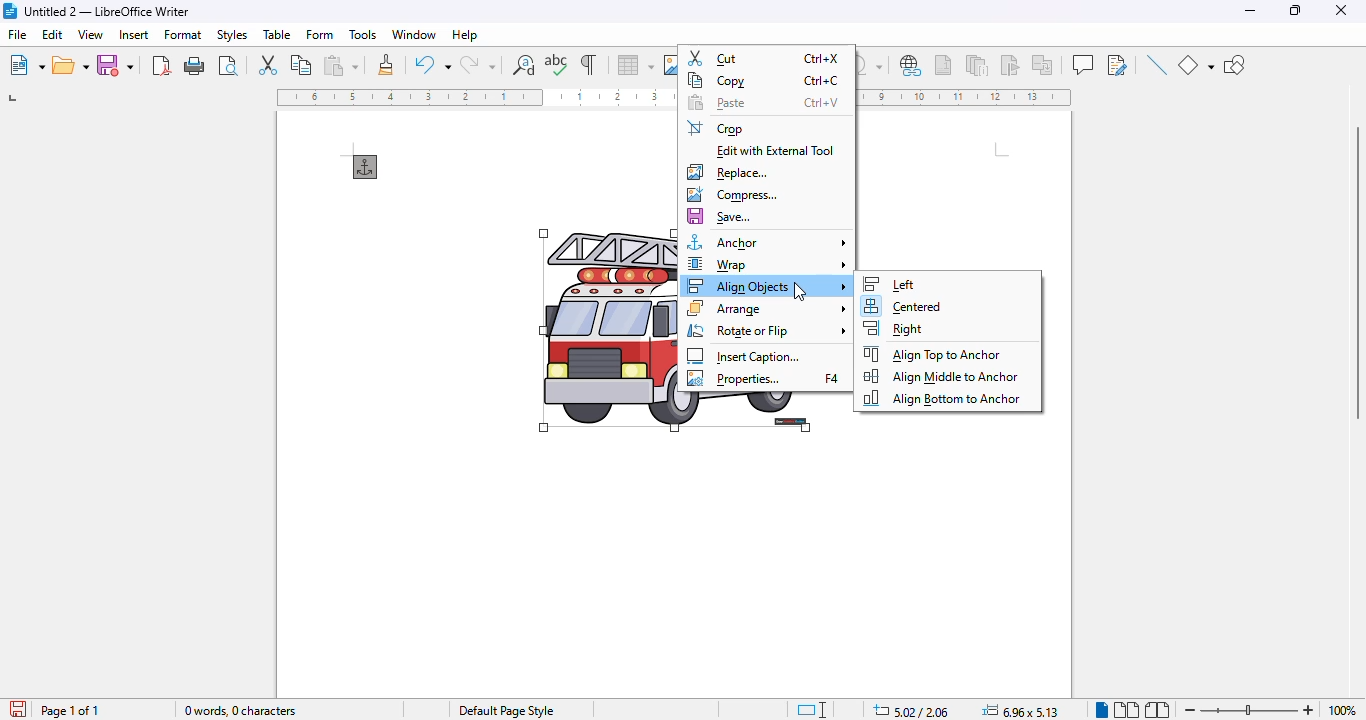 The height and width of the screenshot is (720, 1366). Describe the element at coordinates (910, 710) in the screenshot. I see `X & Y coordinated` at that location.